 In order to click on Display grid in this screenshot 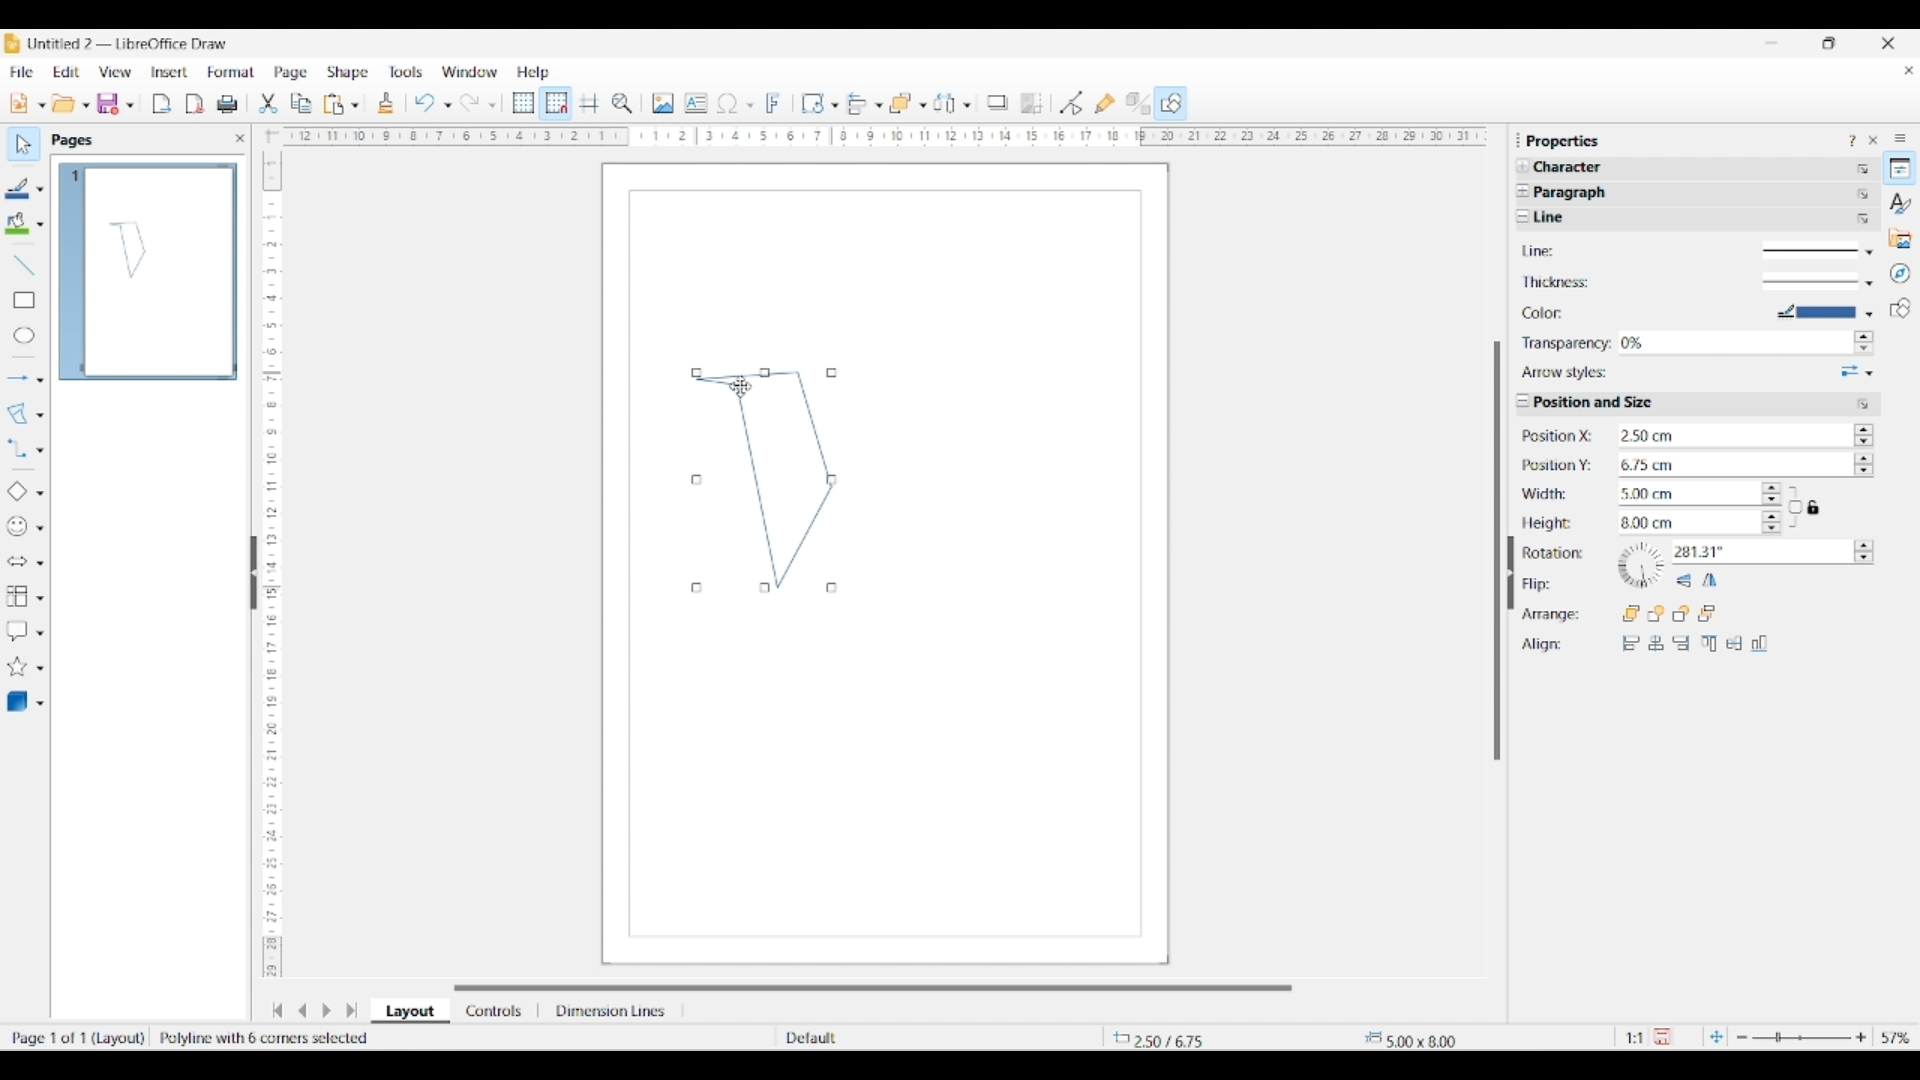, I will do `click(523, 104)`.